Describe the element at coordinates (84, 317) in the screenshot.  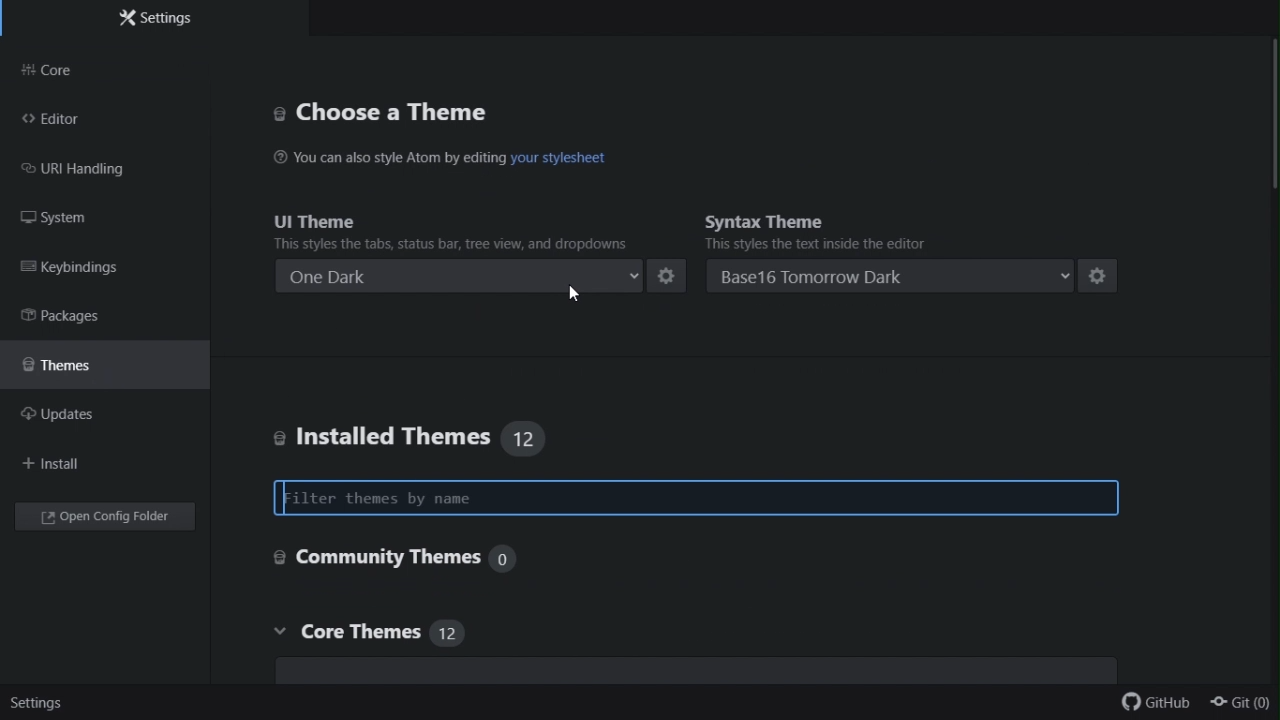
I see `Packages` at that location.